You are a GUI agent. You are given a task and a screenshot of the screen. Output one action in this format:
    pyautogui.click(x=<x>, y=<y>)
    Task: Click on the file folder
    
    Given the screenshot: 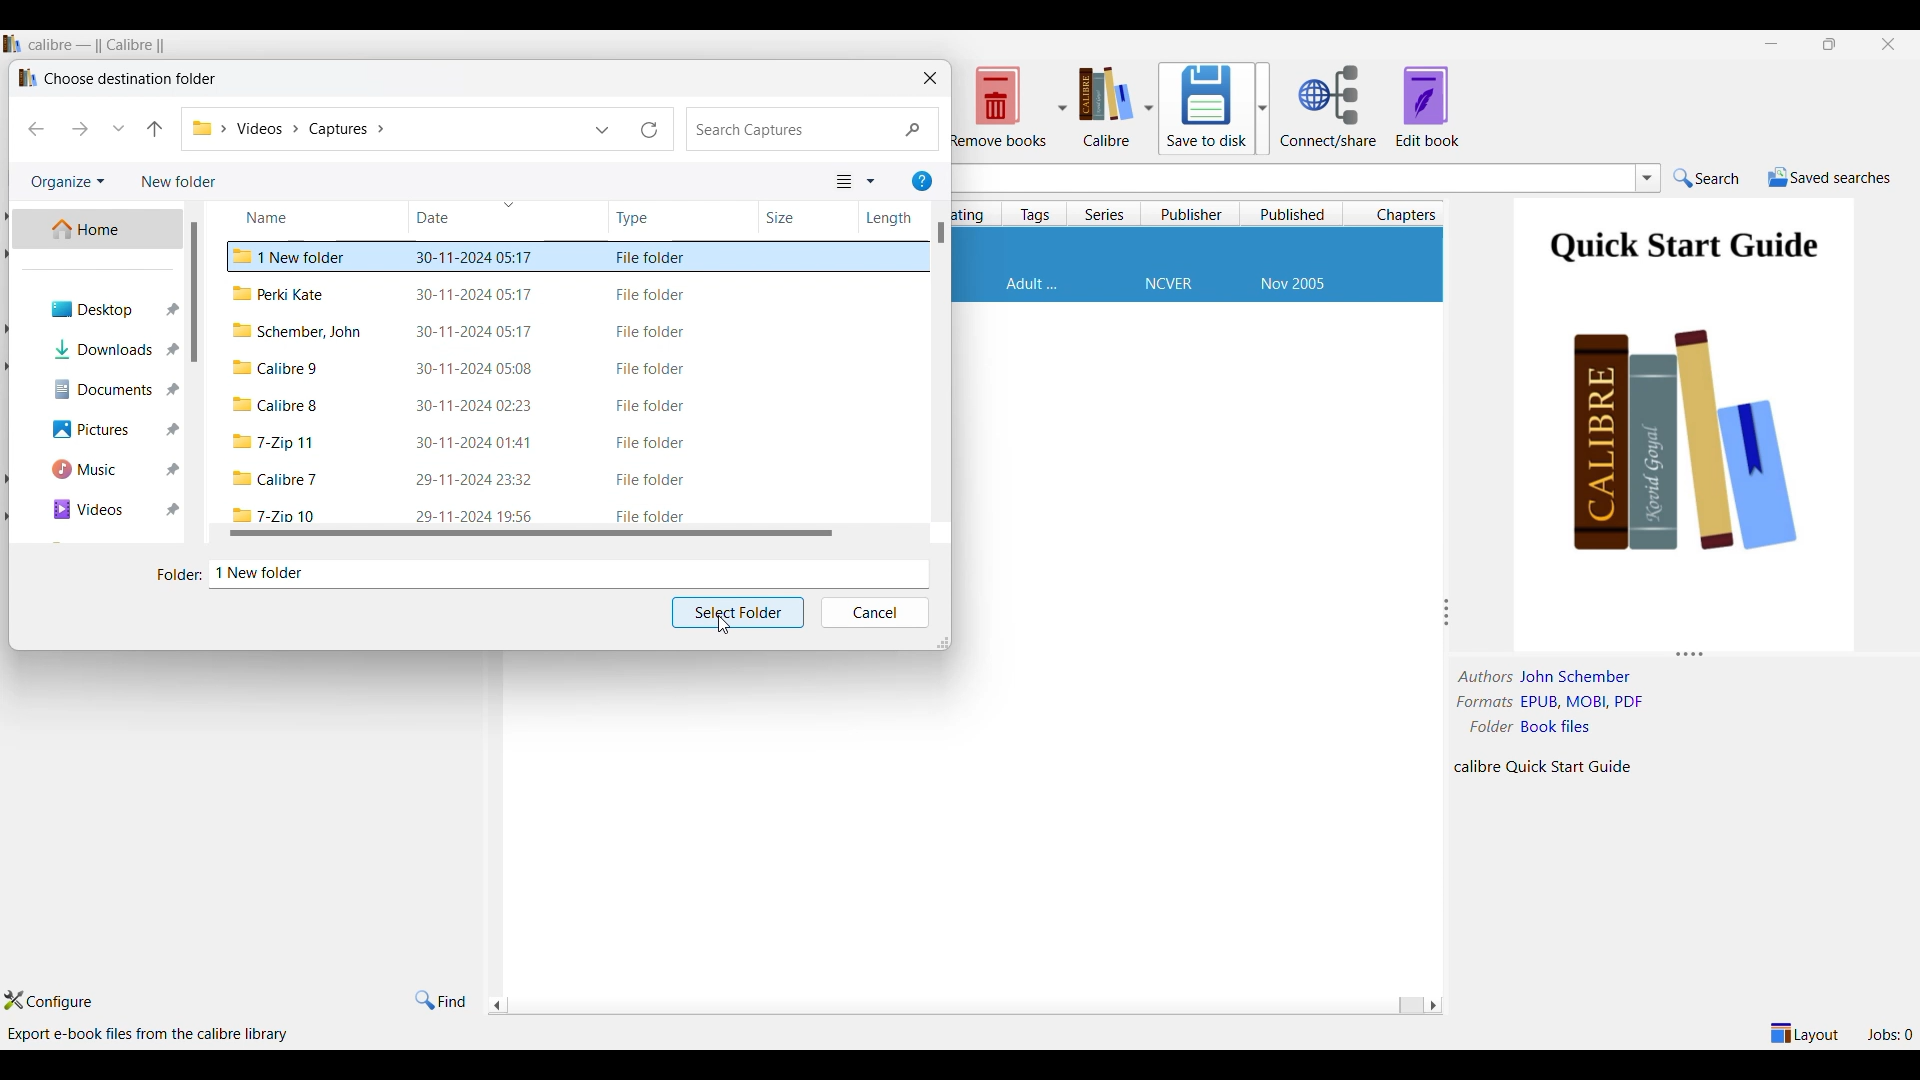 What is the action you would take?
    pyautogui.click(x=650, y=516)
    